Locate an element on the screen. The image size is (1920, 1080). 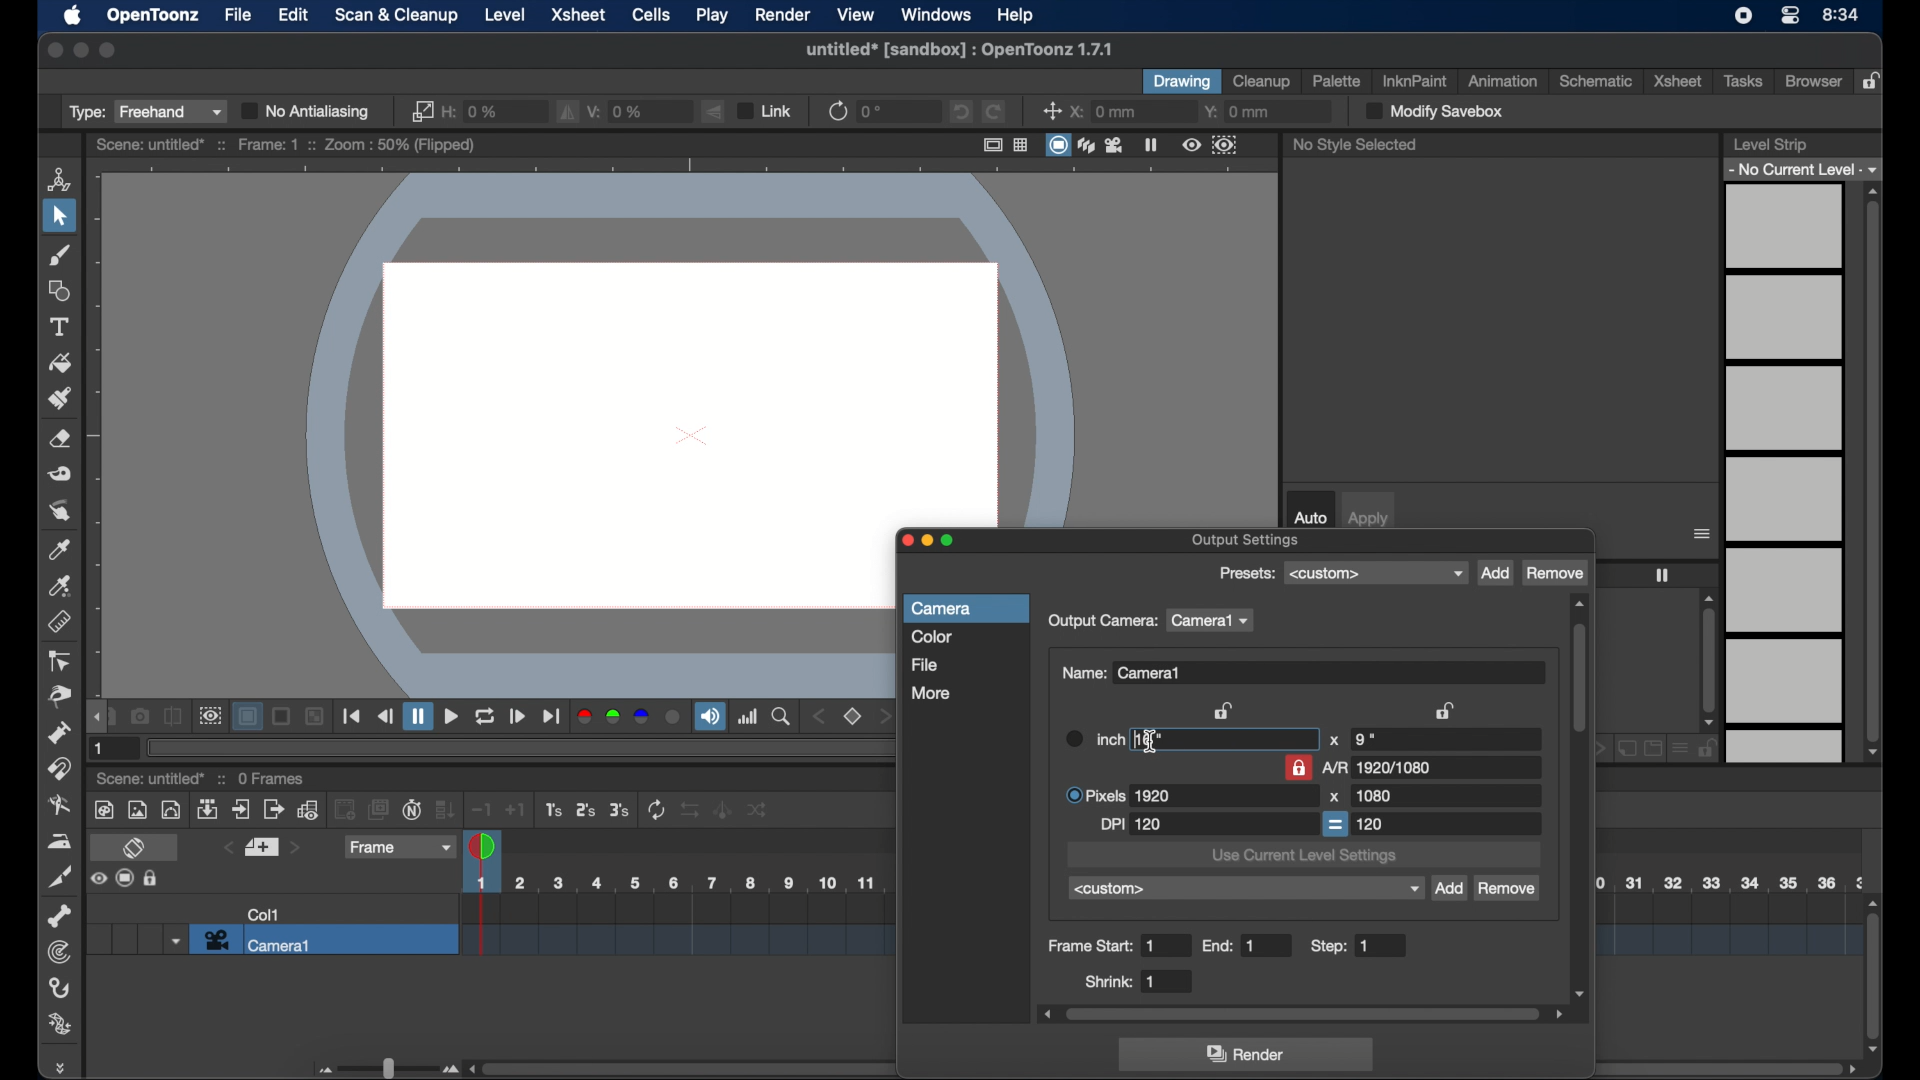
apply is located at coordinates (1369, 519).